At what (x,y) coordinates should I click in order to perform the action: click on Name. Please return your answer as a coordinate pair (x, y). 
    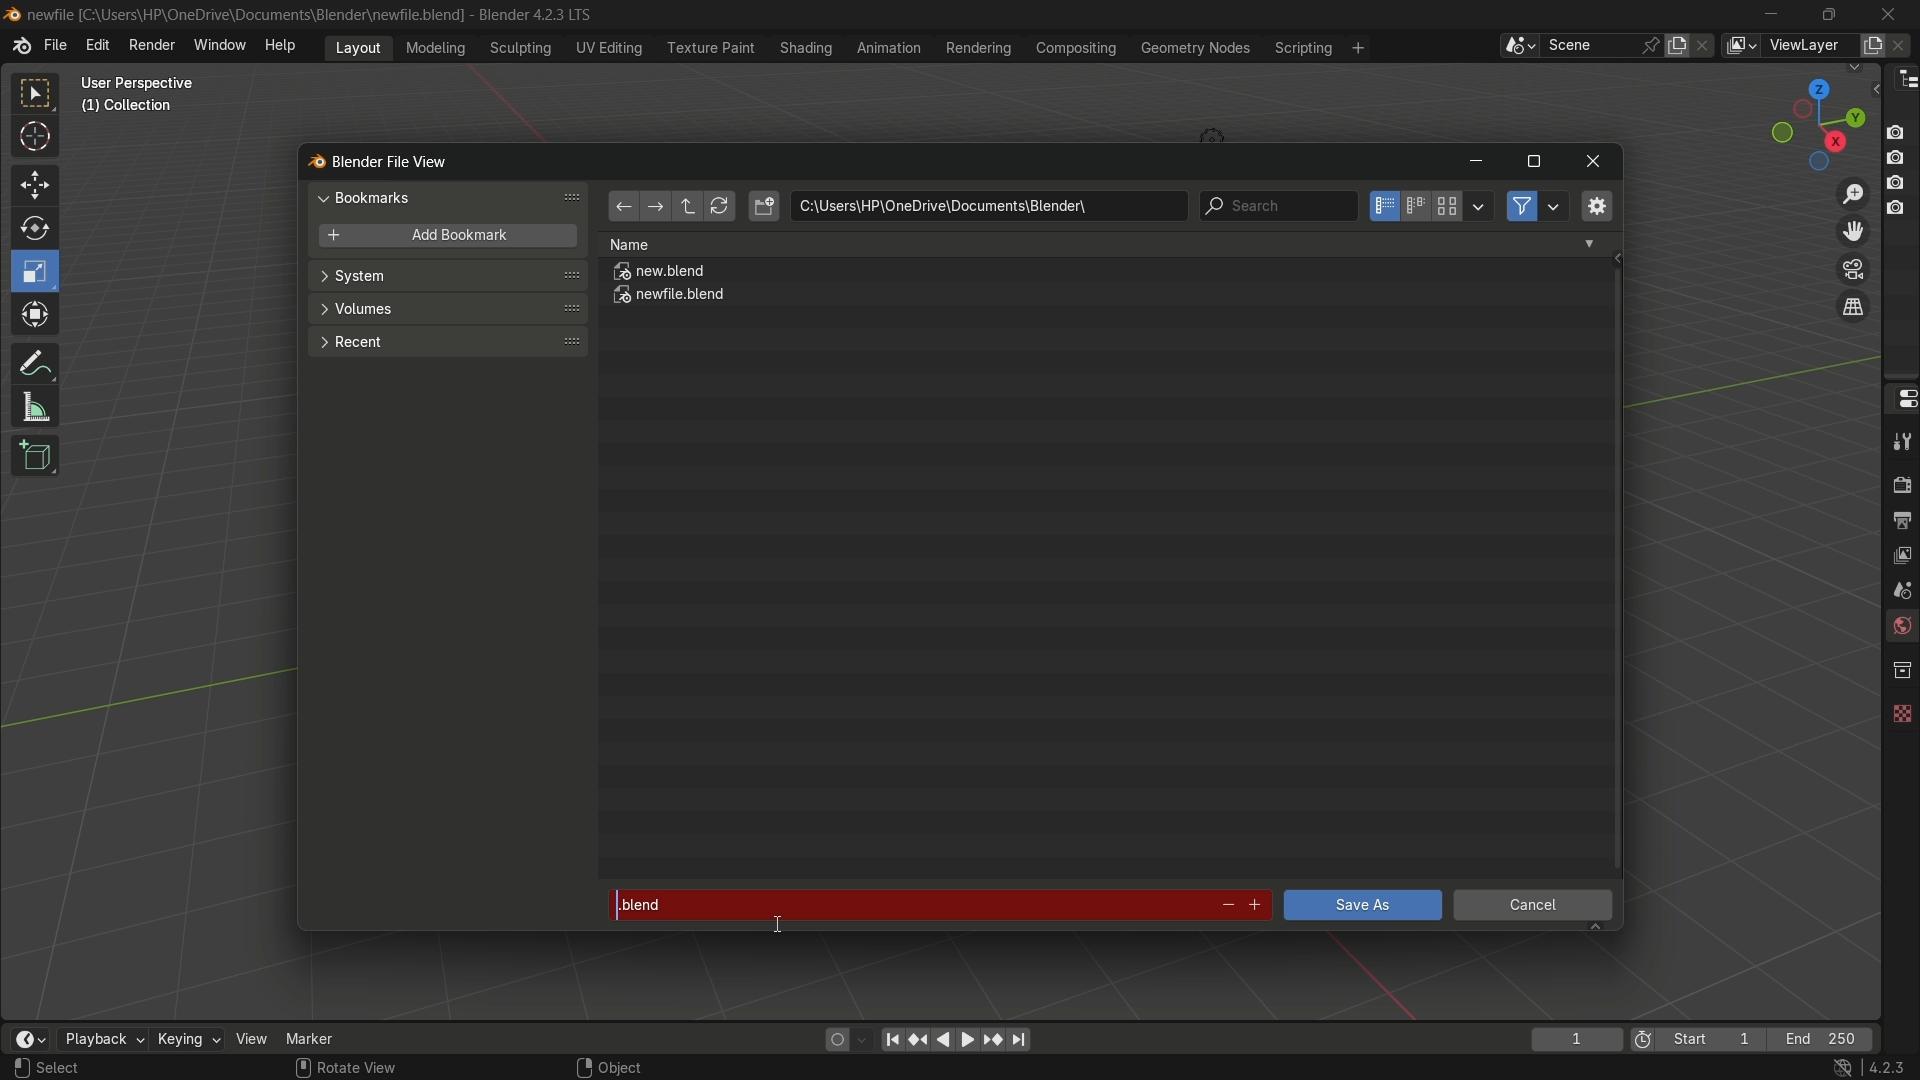
    Looking at the image, I should click on (1102, 244).